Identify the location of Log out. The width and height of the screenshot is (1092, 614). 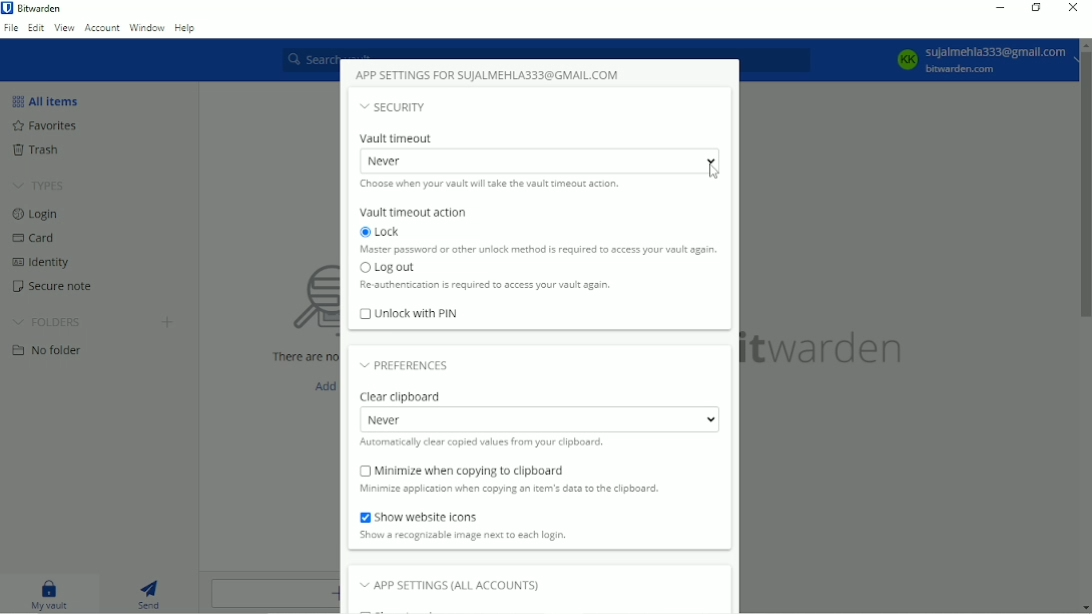
(389, 270).